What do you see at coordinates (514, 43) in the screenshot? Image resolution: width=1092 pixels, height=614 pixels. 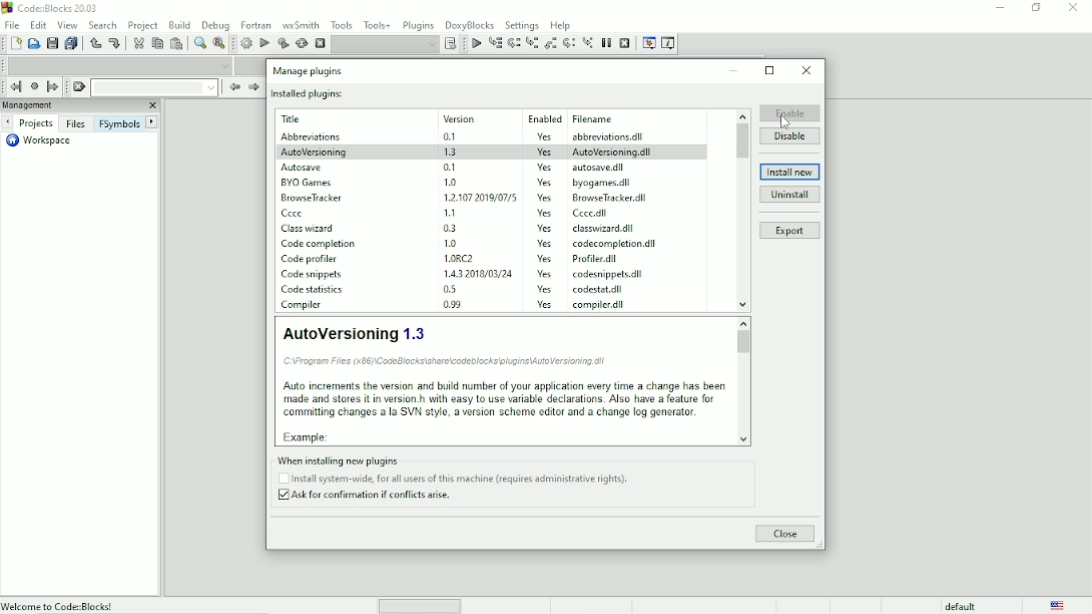 I see `Next line` at bounding box center [514, 43].